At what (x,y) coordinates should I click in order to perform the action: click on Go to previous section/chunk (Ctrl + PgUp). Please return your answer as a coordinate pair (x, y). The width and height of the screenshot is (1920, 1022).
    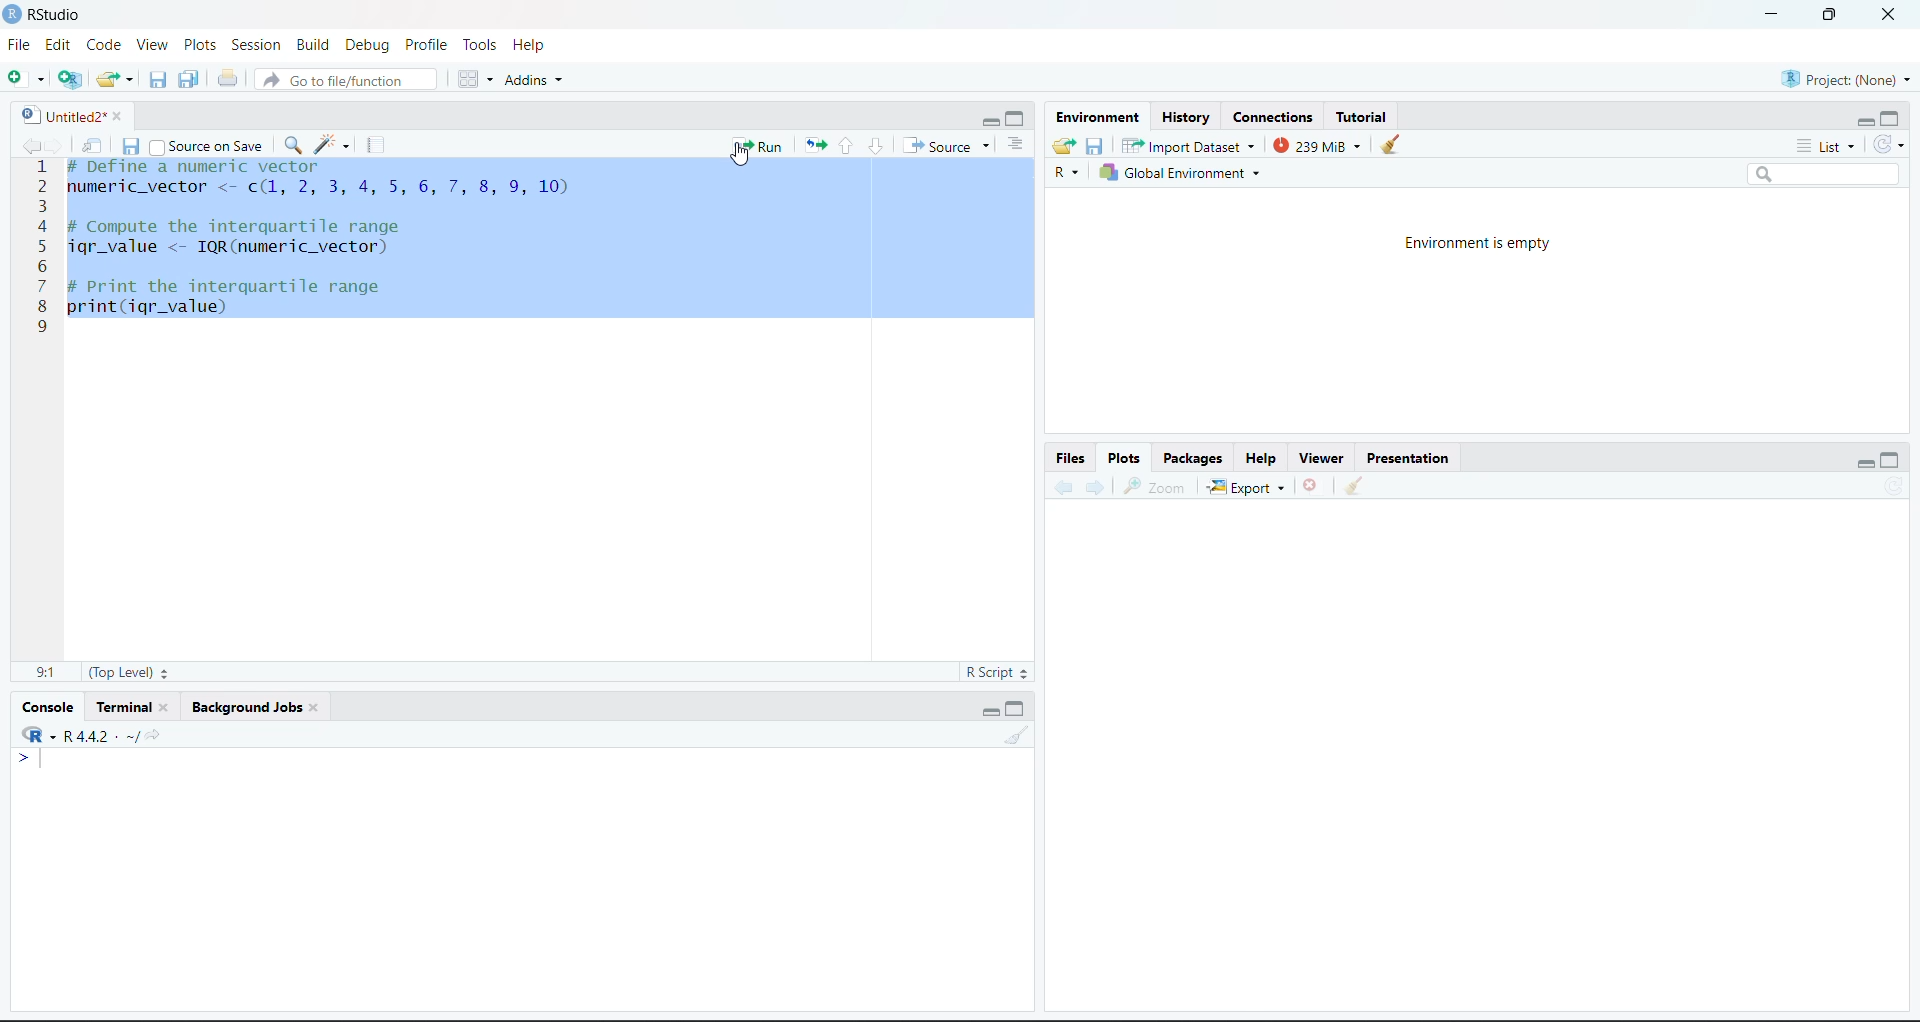
    Looking at the image, I should click on (849, 145).